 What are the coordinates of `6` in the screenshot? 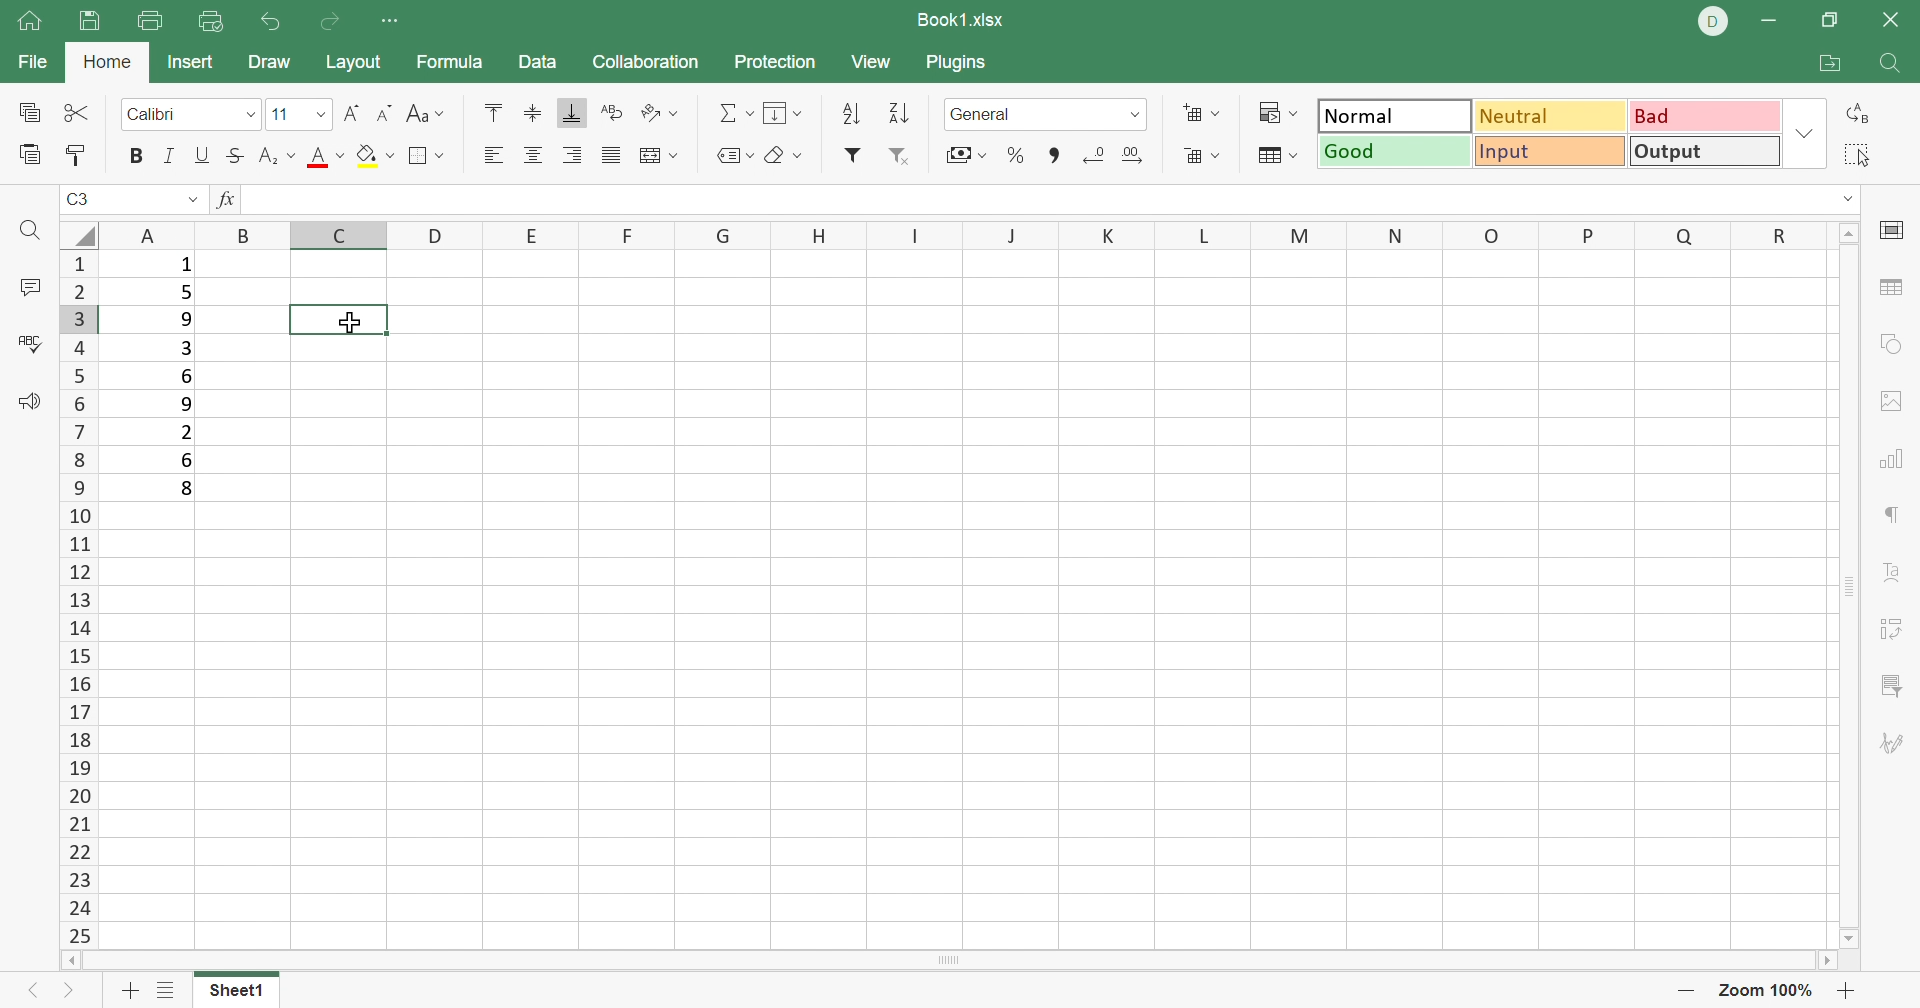 It's located at (189, 377).